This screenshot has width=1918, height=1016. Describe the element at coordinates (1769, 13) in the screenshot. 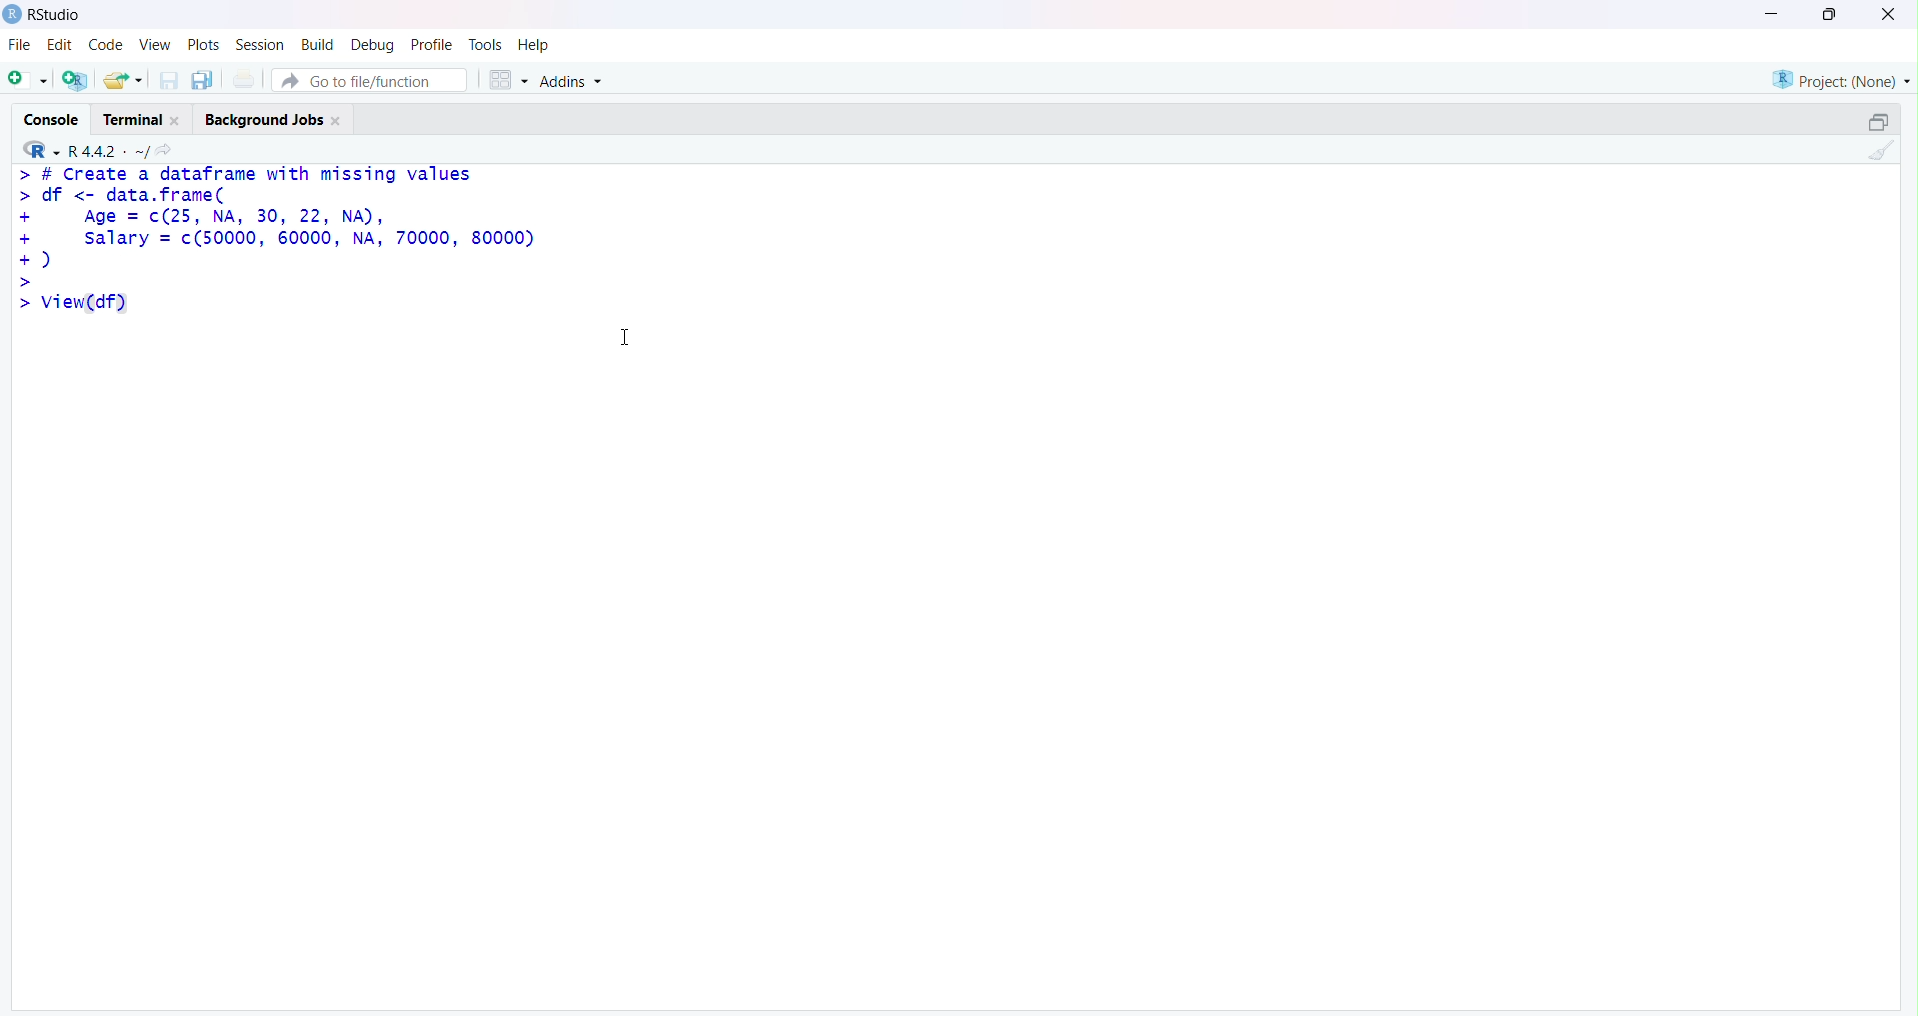

I see `Minimize` at that location.